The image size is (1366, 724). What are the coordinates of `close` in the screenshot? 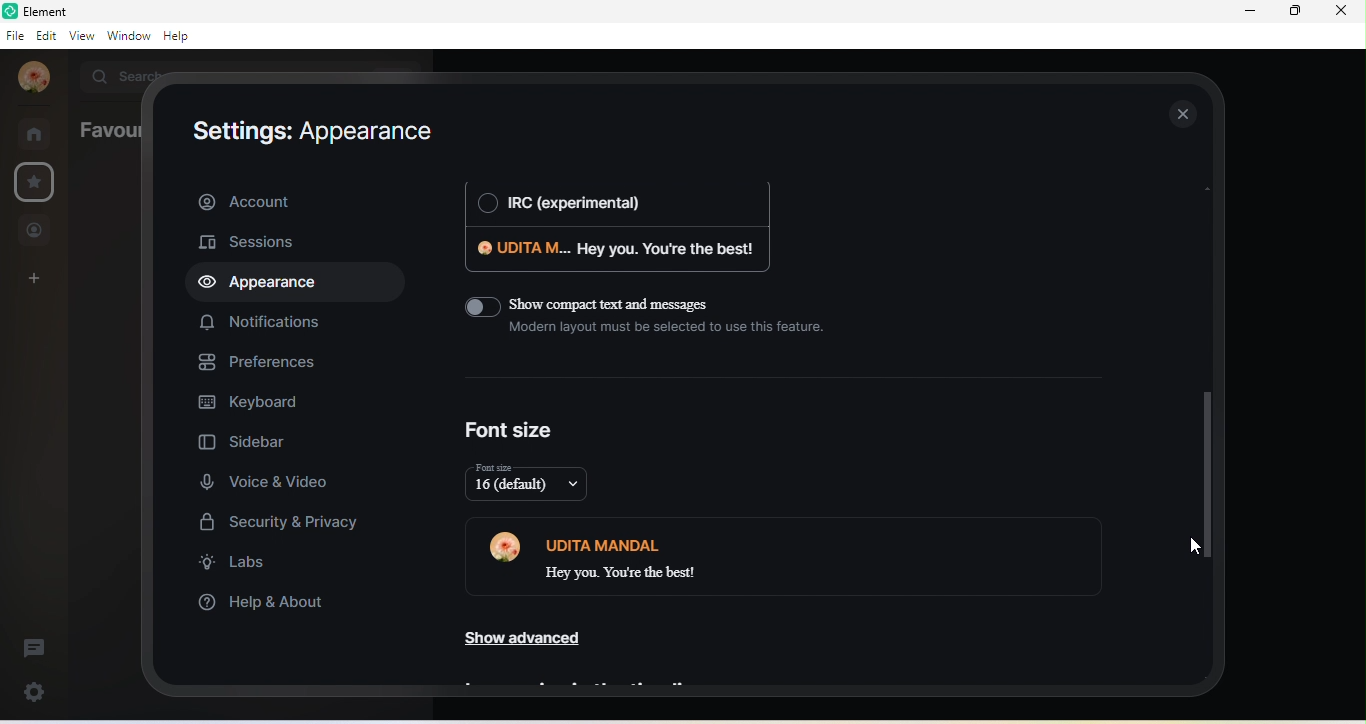 It's located at (1346, 16).